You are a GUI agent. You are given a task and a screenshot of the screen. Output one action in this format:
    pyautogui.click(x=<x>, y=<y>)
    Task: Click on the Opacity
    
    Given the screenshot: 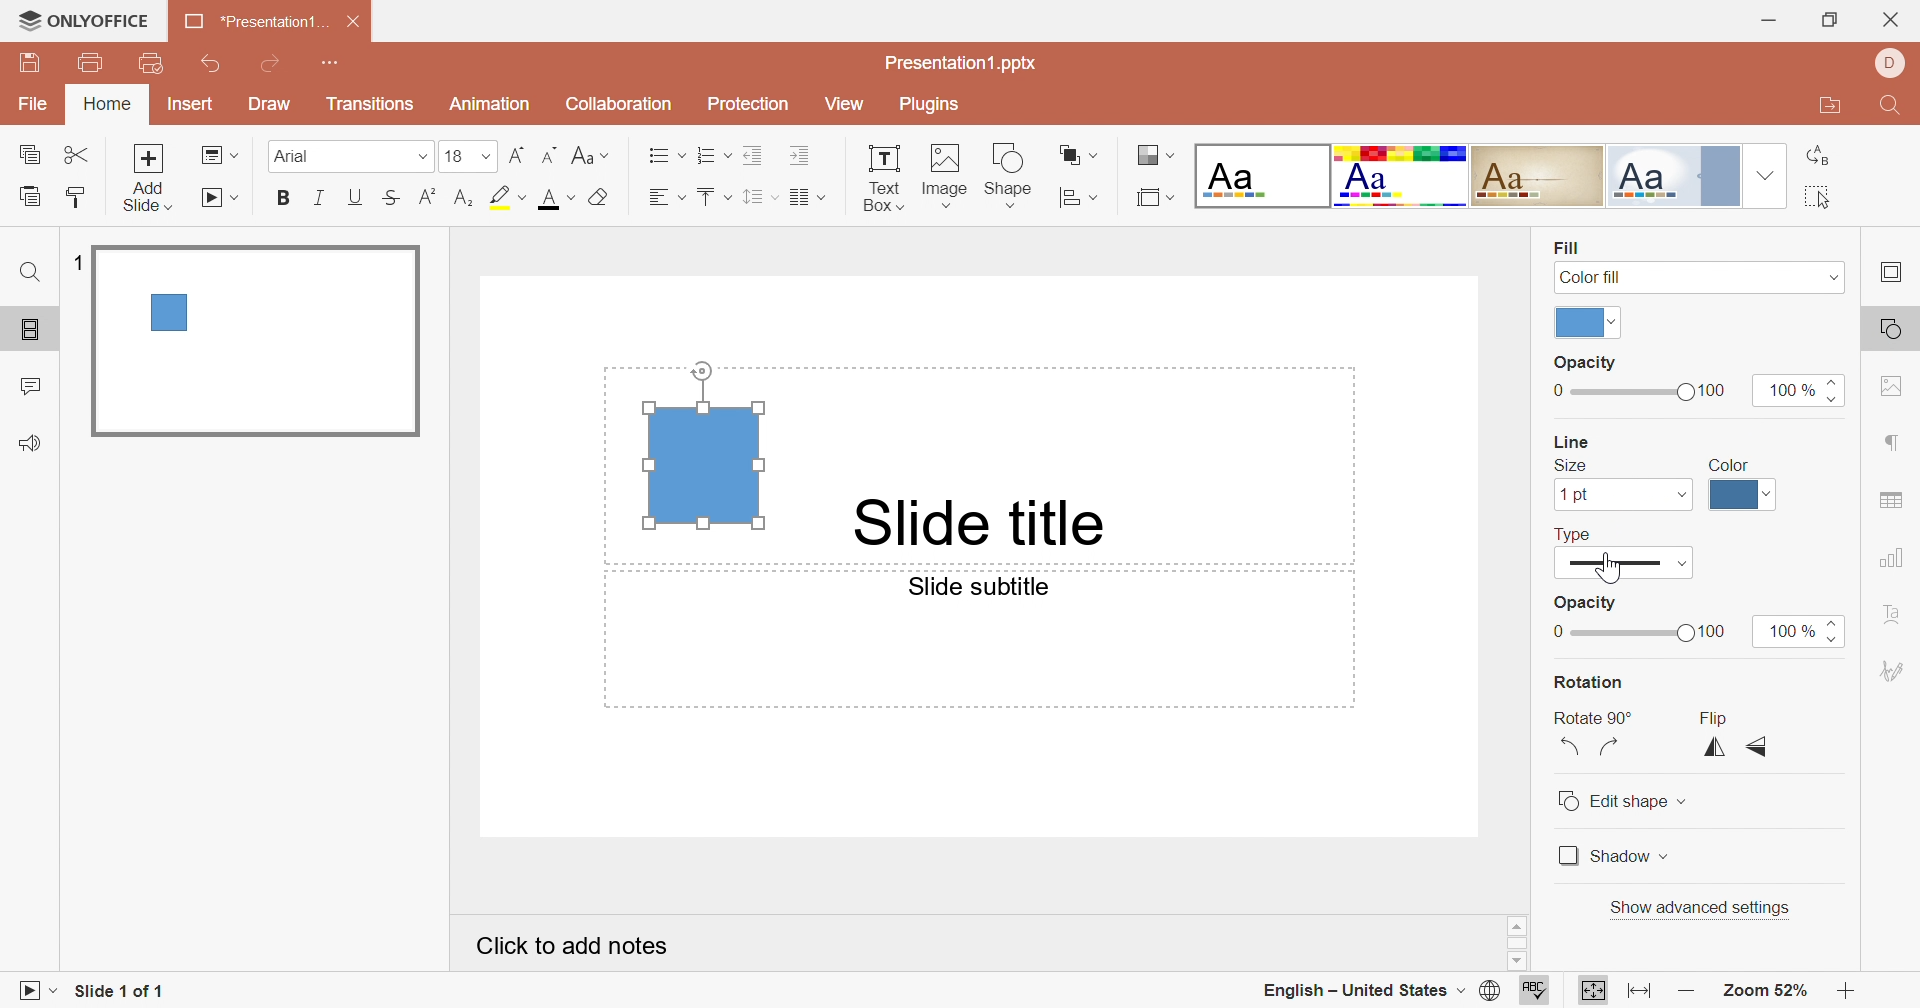 What is the action you would take?
    pyautogui.click(x=1583, y=365)
    